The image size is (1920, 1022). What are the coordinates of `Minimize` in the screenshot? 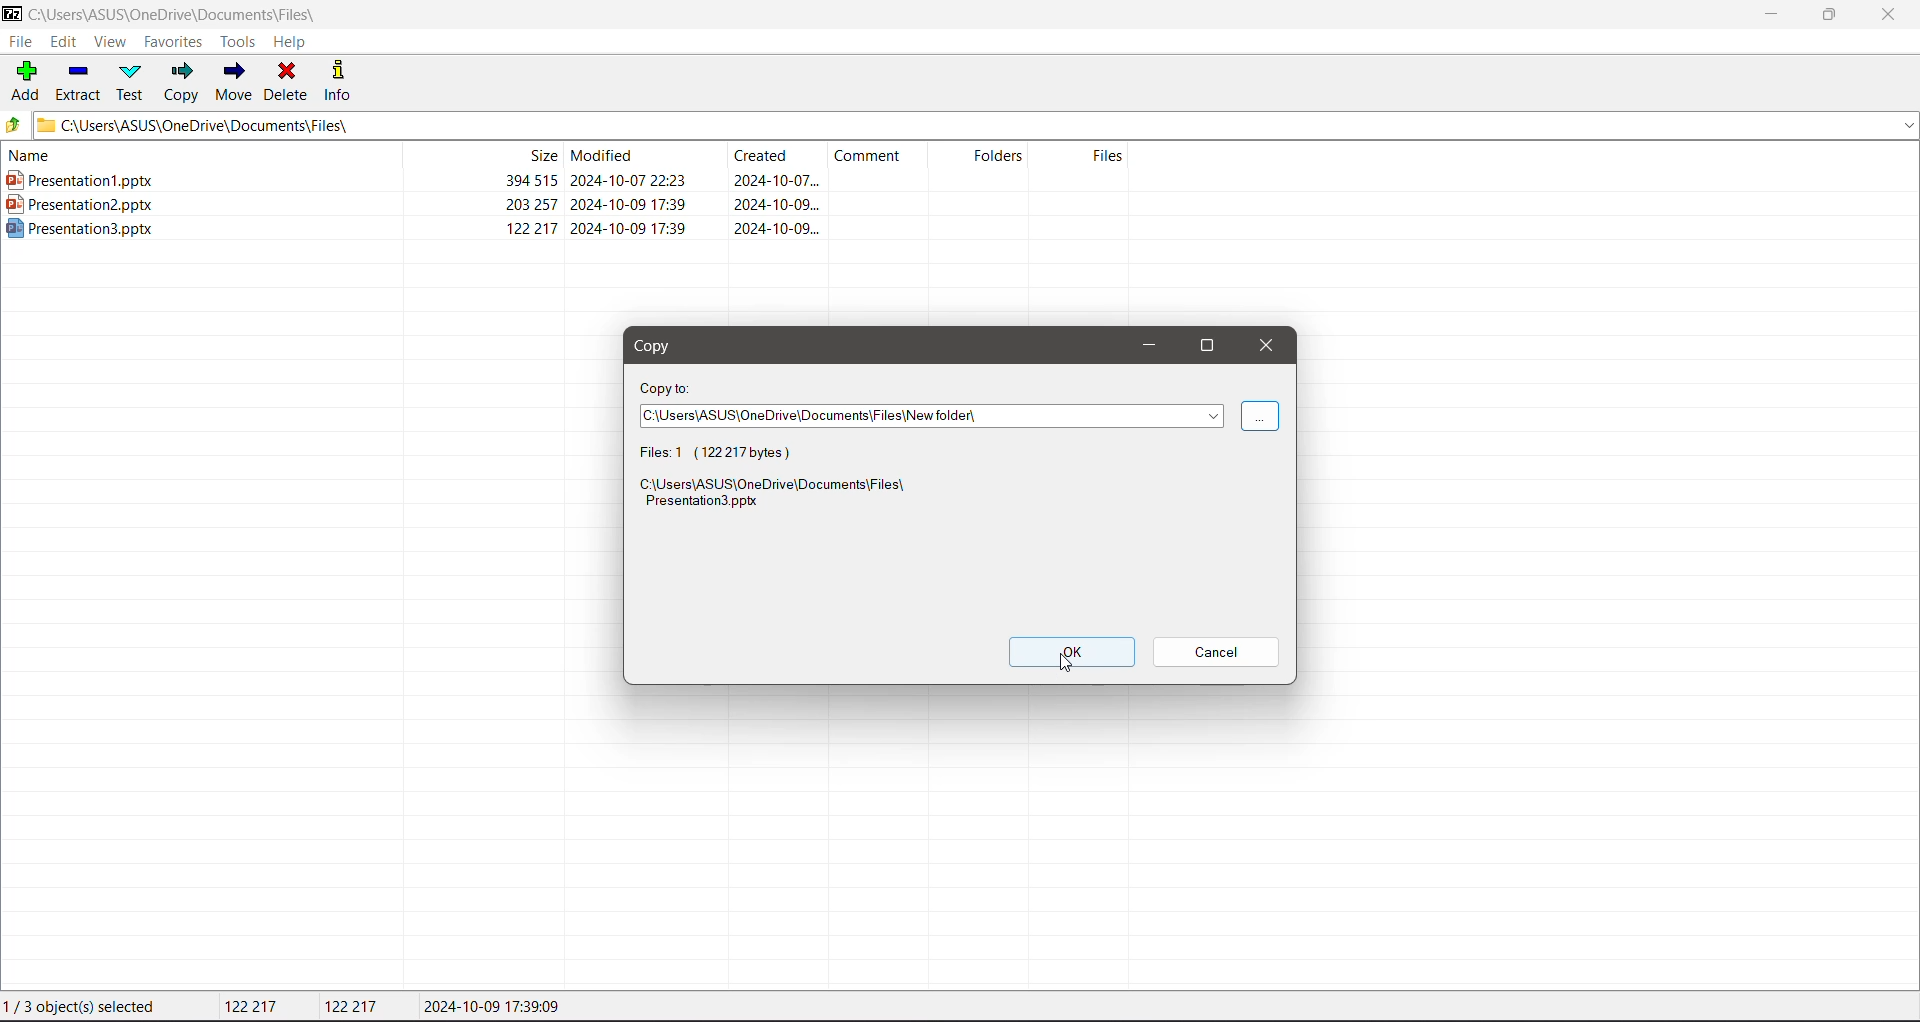 It's located at (1148, 346).